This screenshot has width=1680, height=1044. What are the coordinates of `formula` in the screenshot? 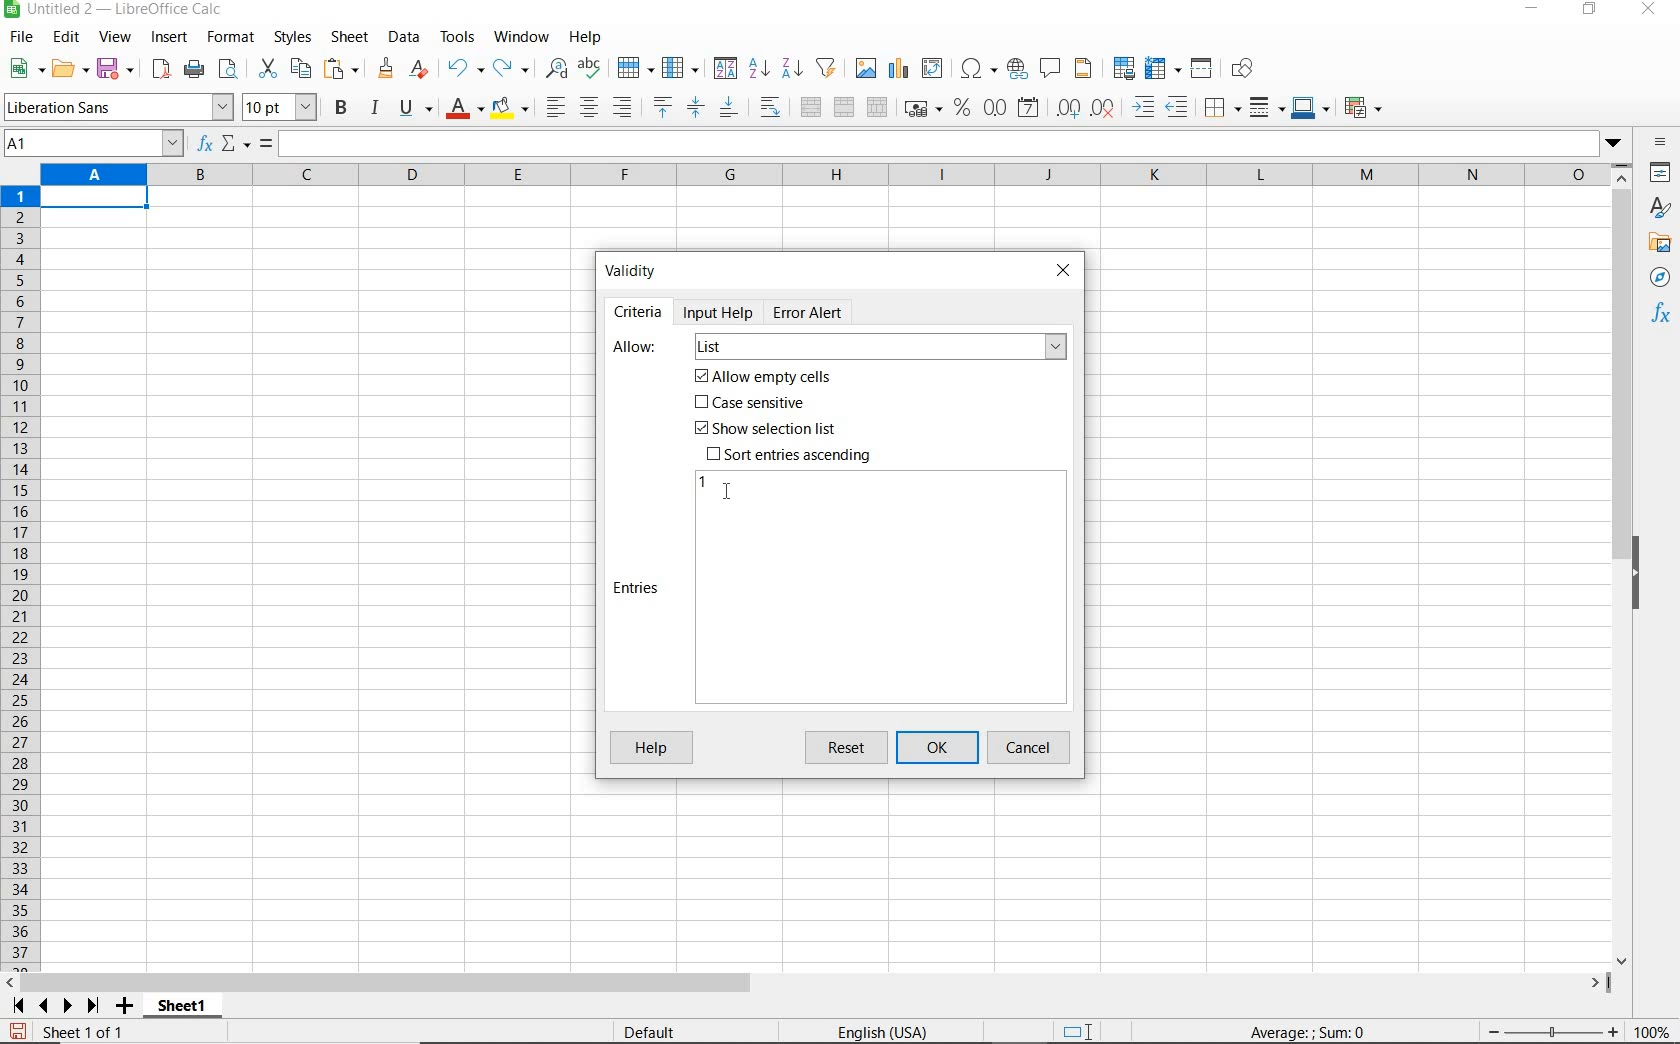 It's located at (1309, 1031).